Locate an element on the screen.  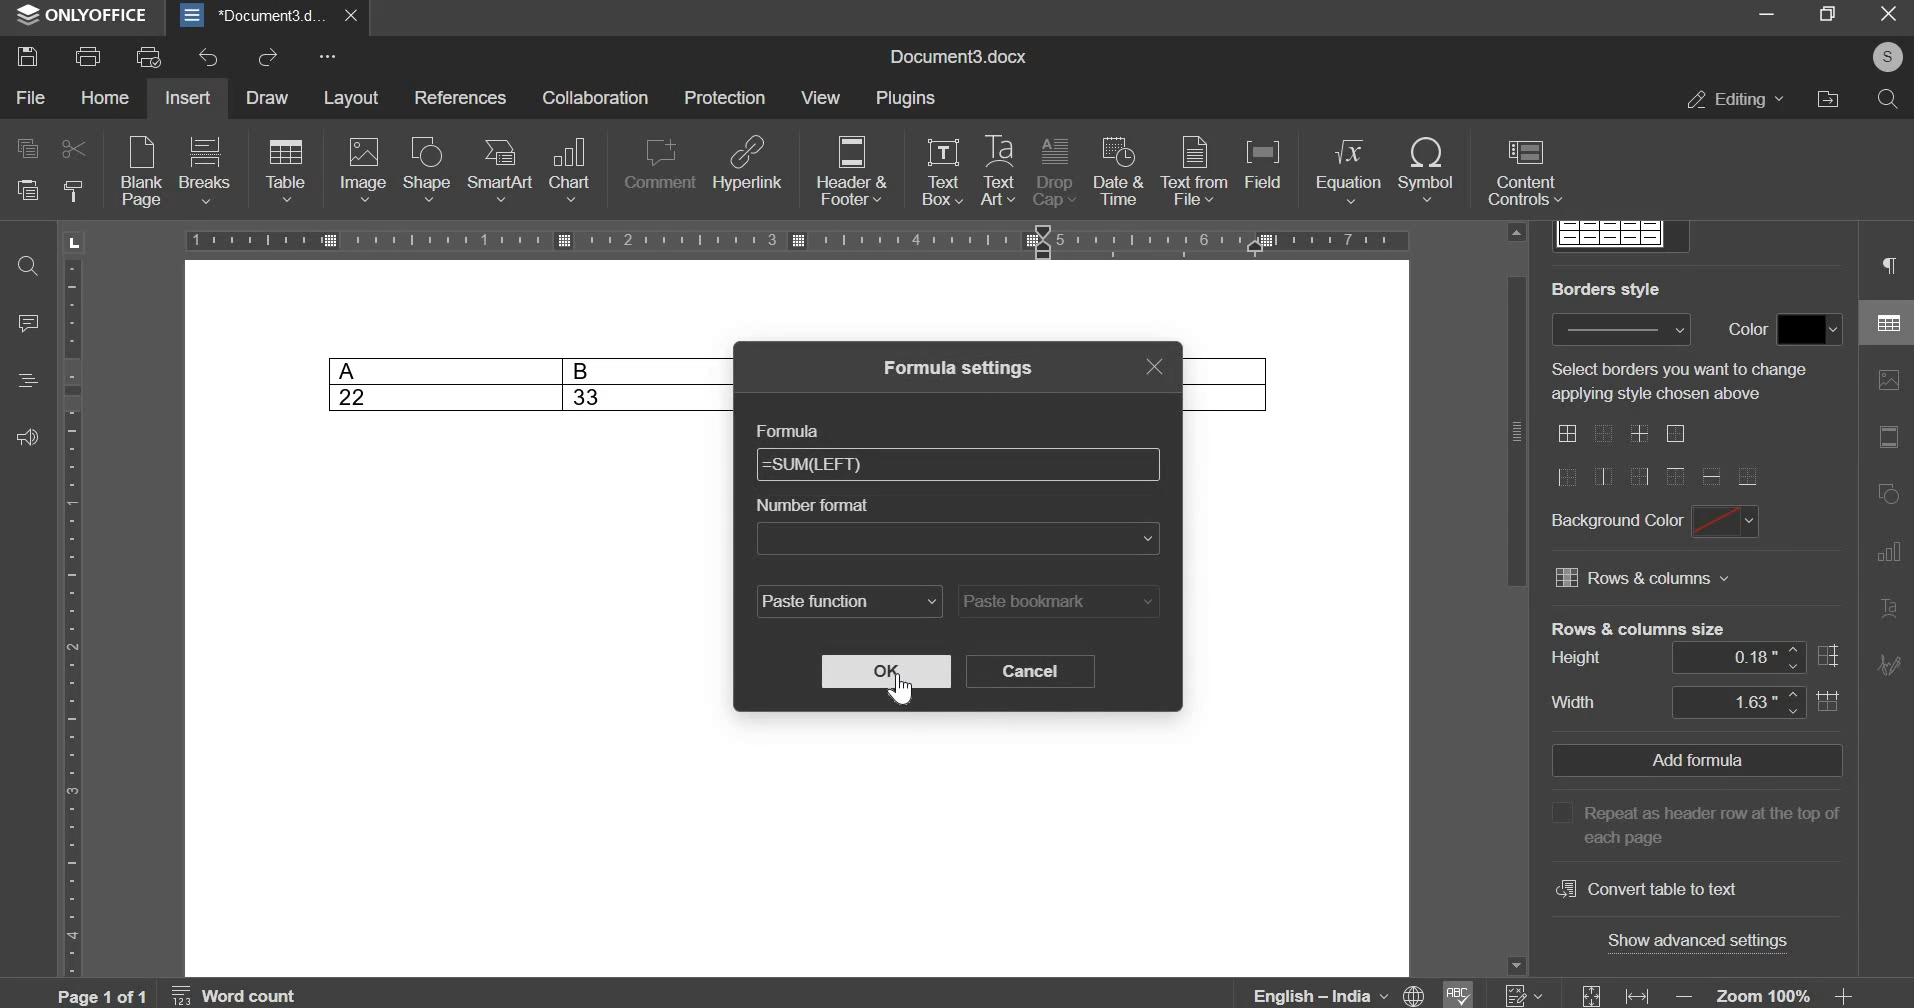
references is located at coordinates (462, 99).